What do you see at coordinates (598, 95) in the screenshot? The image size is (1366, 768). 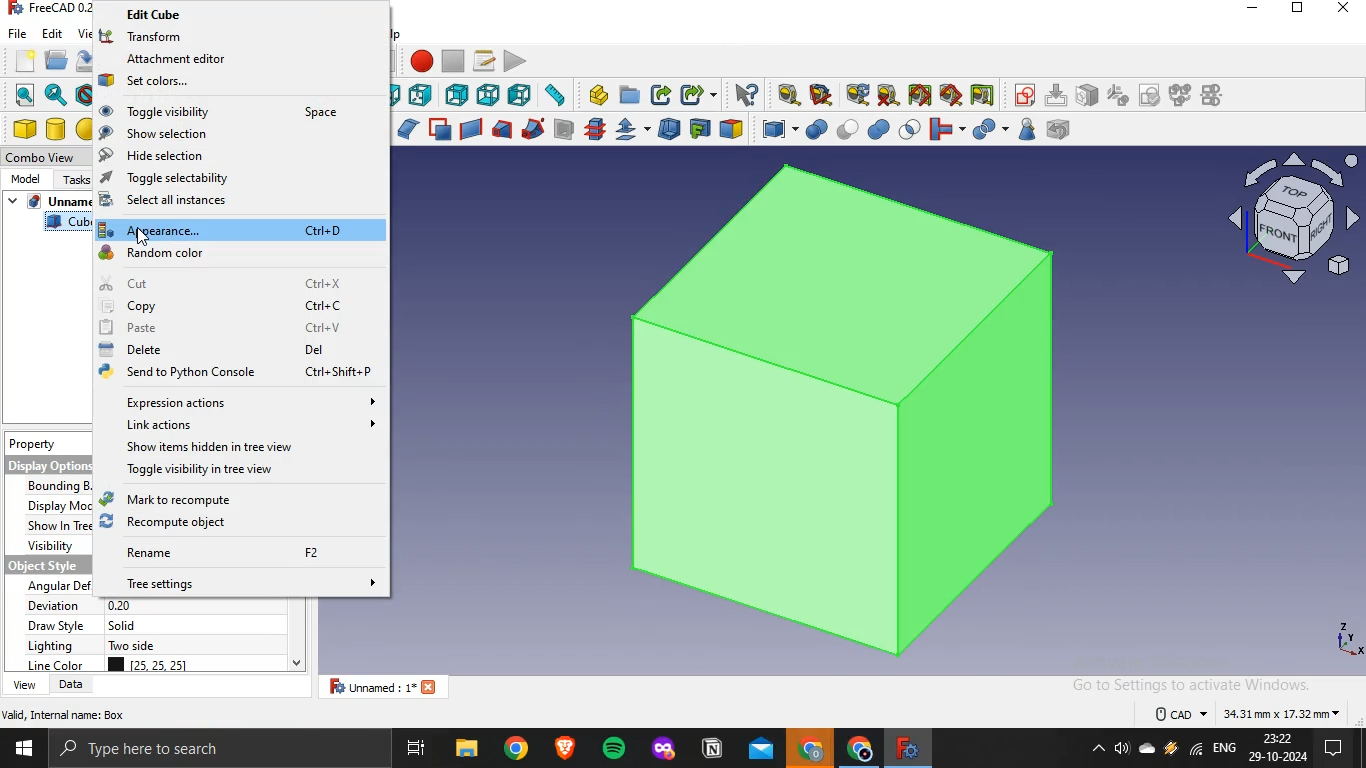 I see `create part` at bounding box center [598, 95].